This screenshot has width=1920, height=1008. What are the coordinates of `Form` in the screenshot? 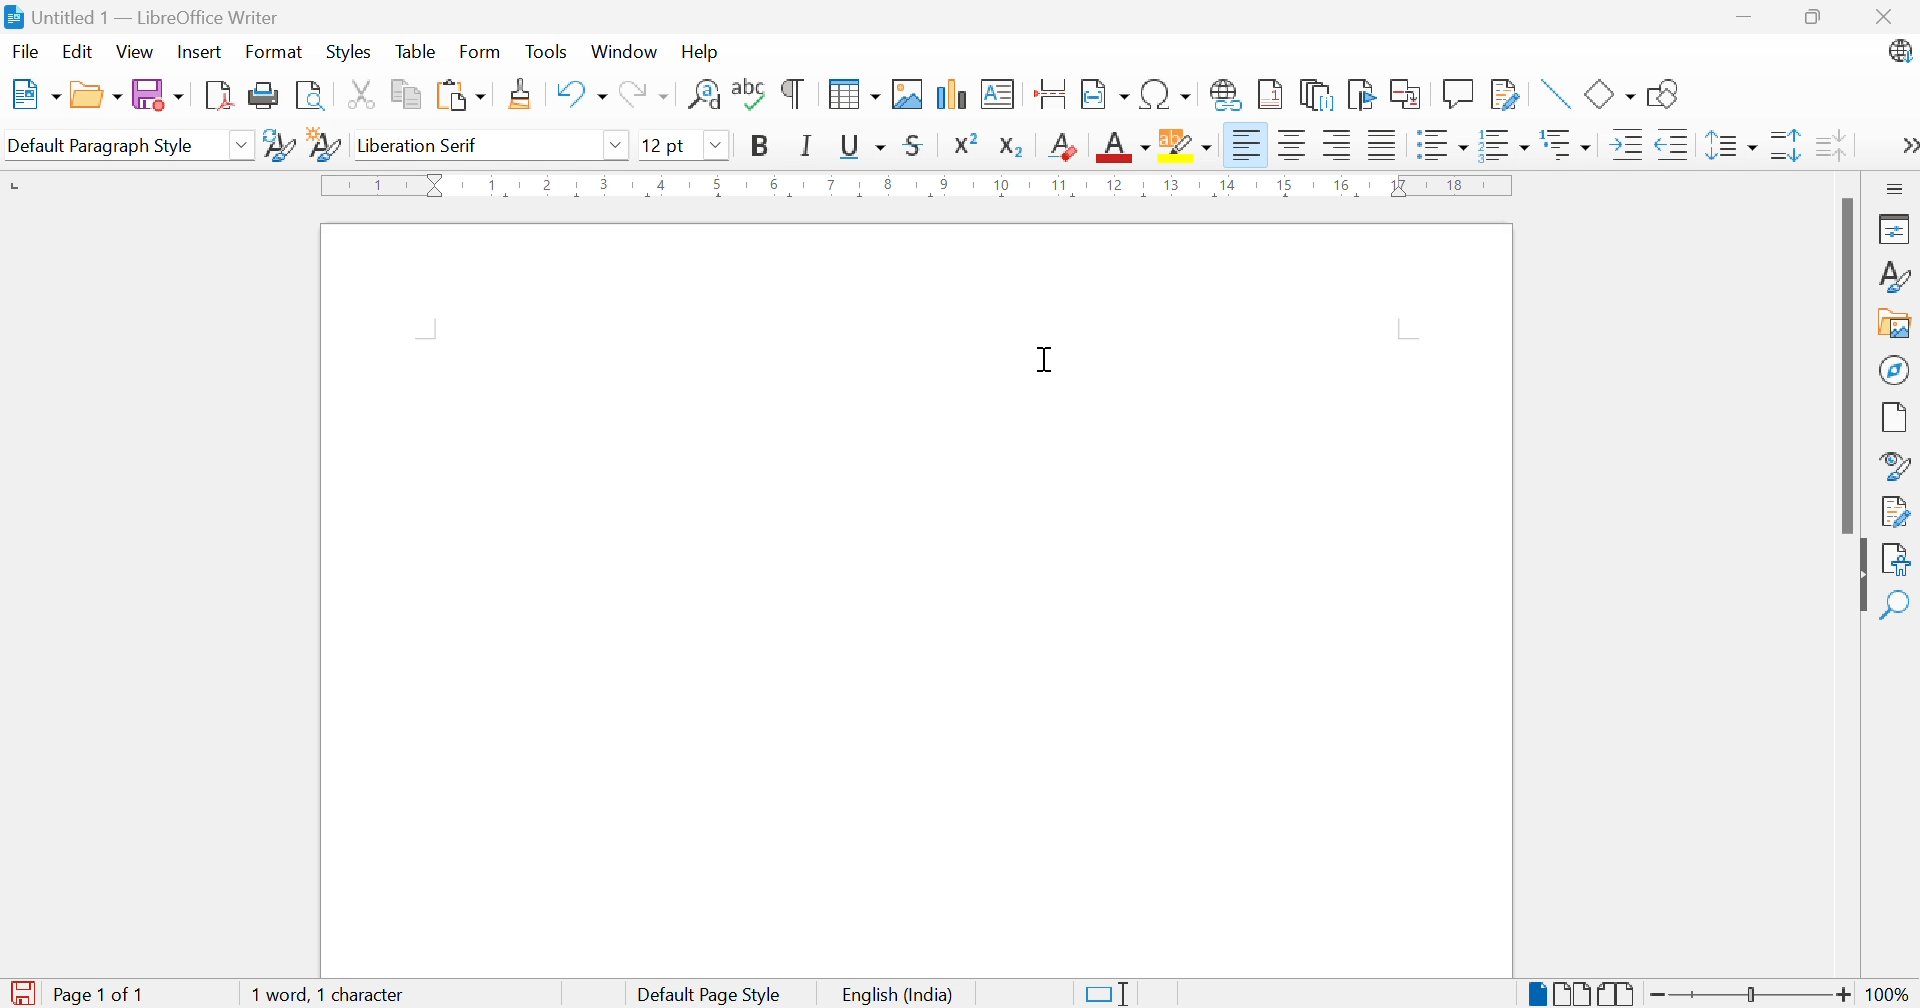 It's located at (481, 50).